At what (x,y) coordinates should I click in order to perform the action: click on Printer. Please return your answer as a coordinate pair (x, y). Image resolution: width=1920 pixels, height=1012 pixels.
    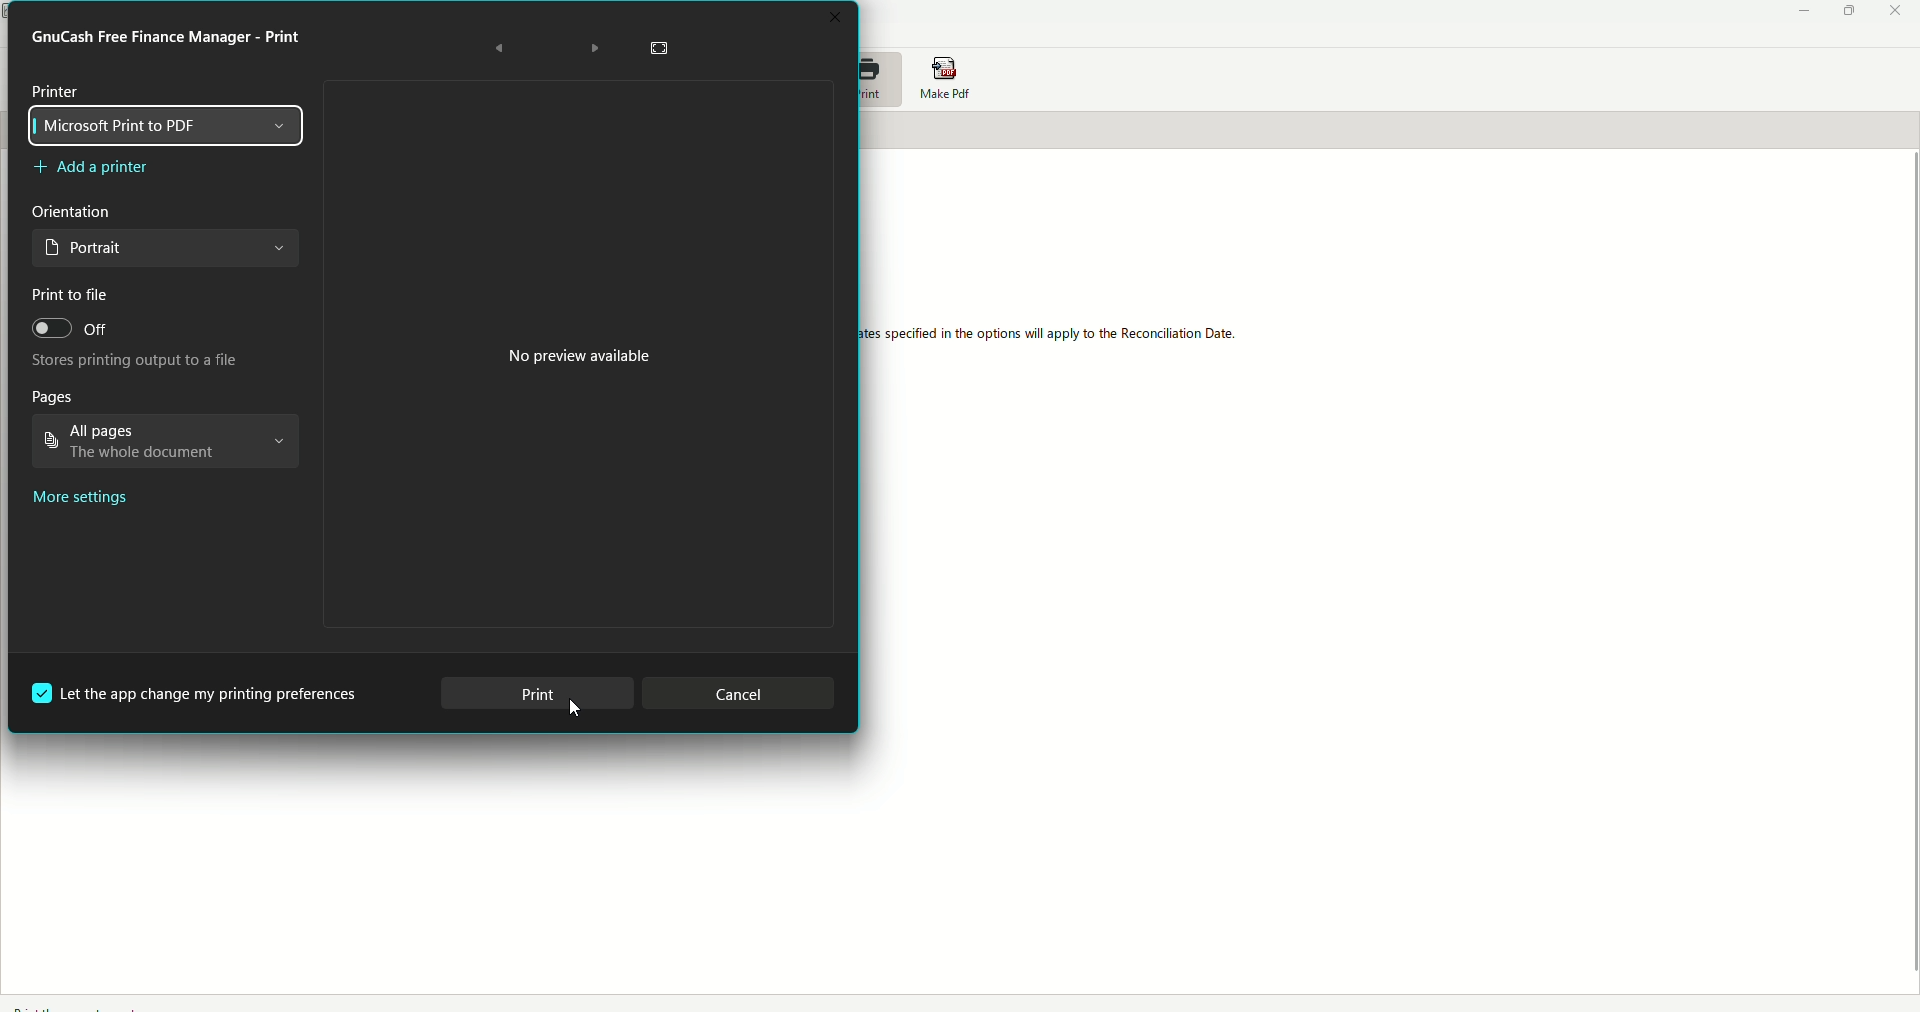
    Looking at the image, I should click on (53, 92).